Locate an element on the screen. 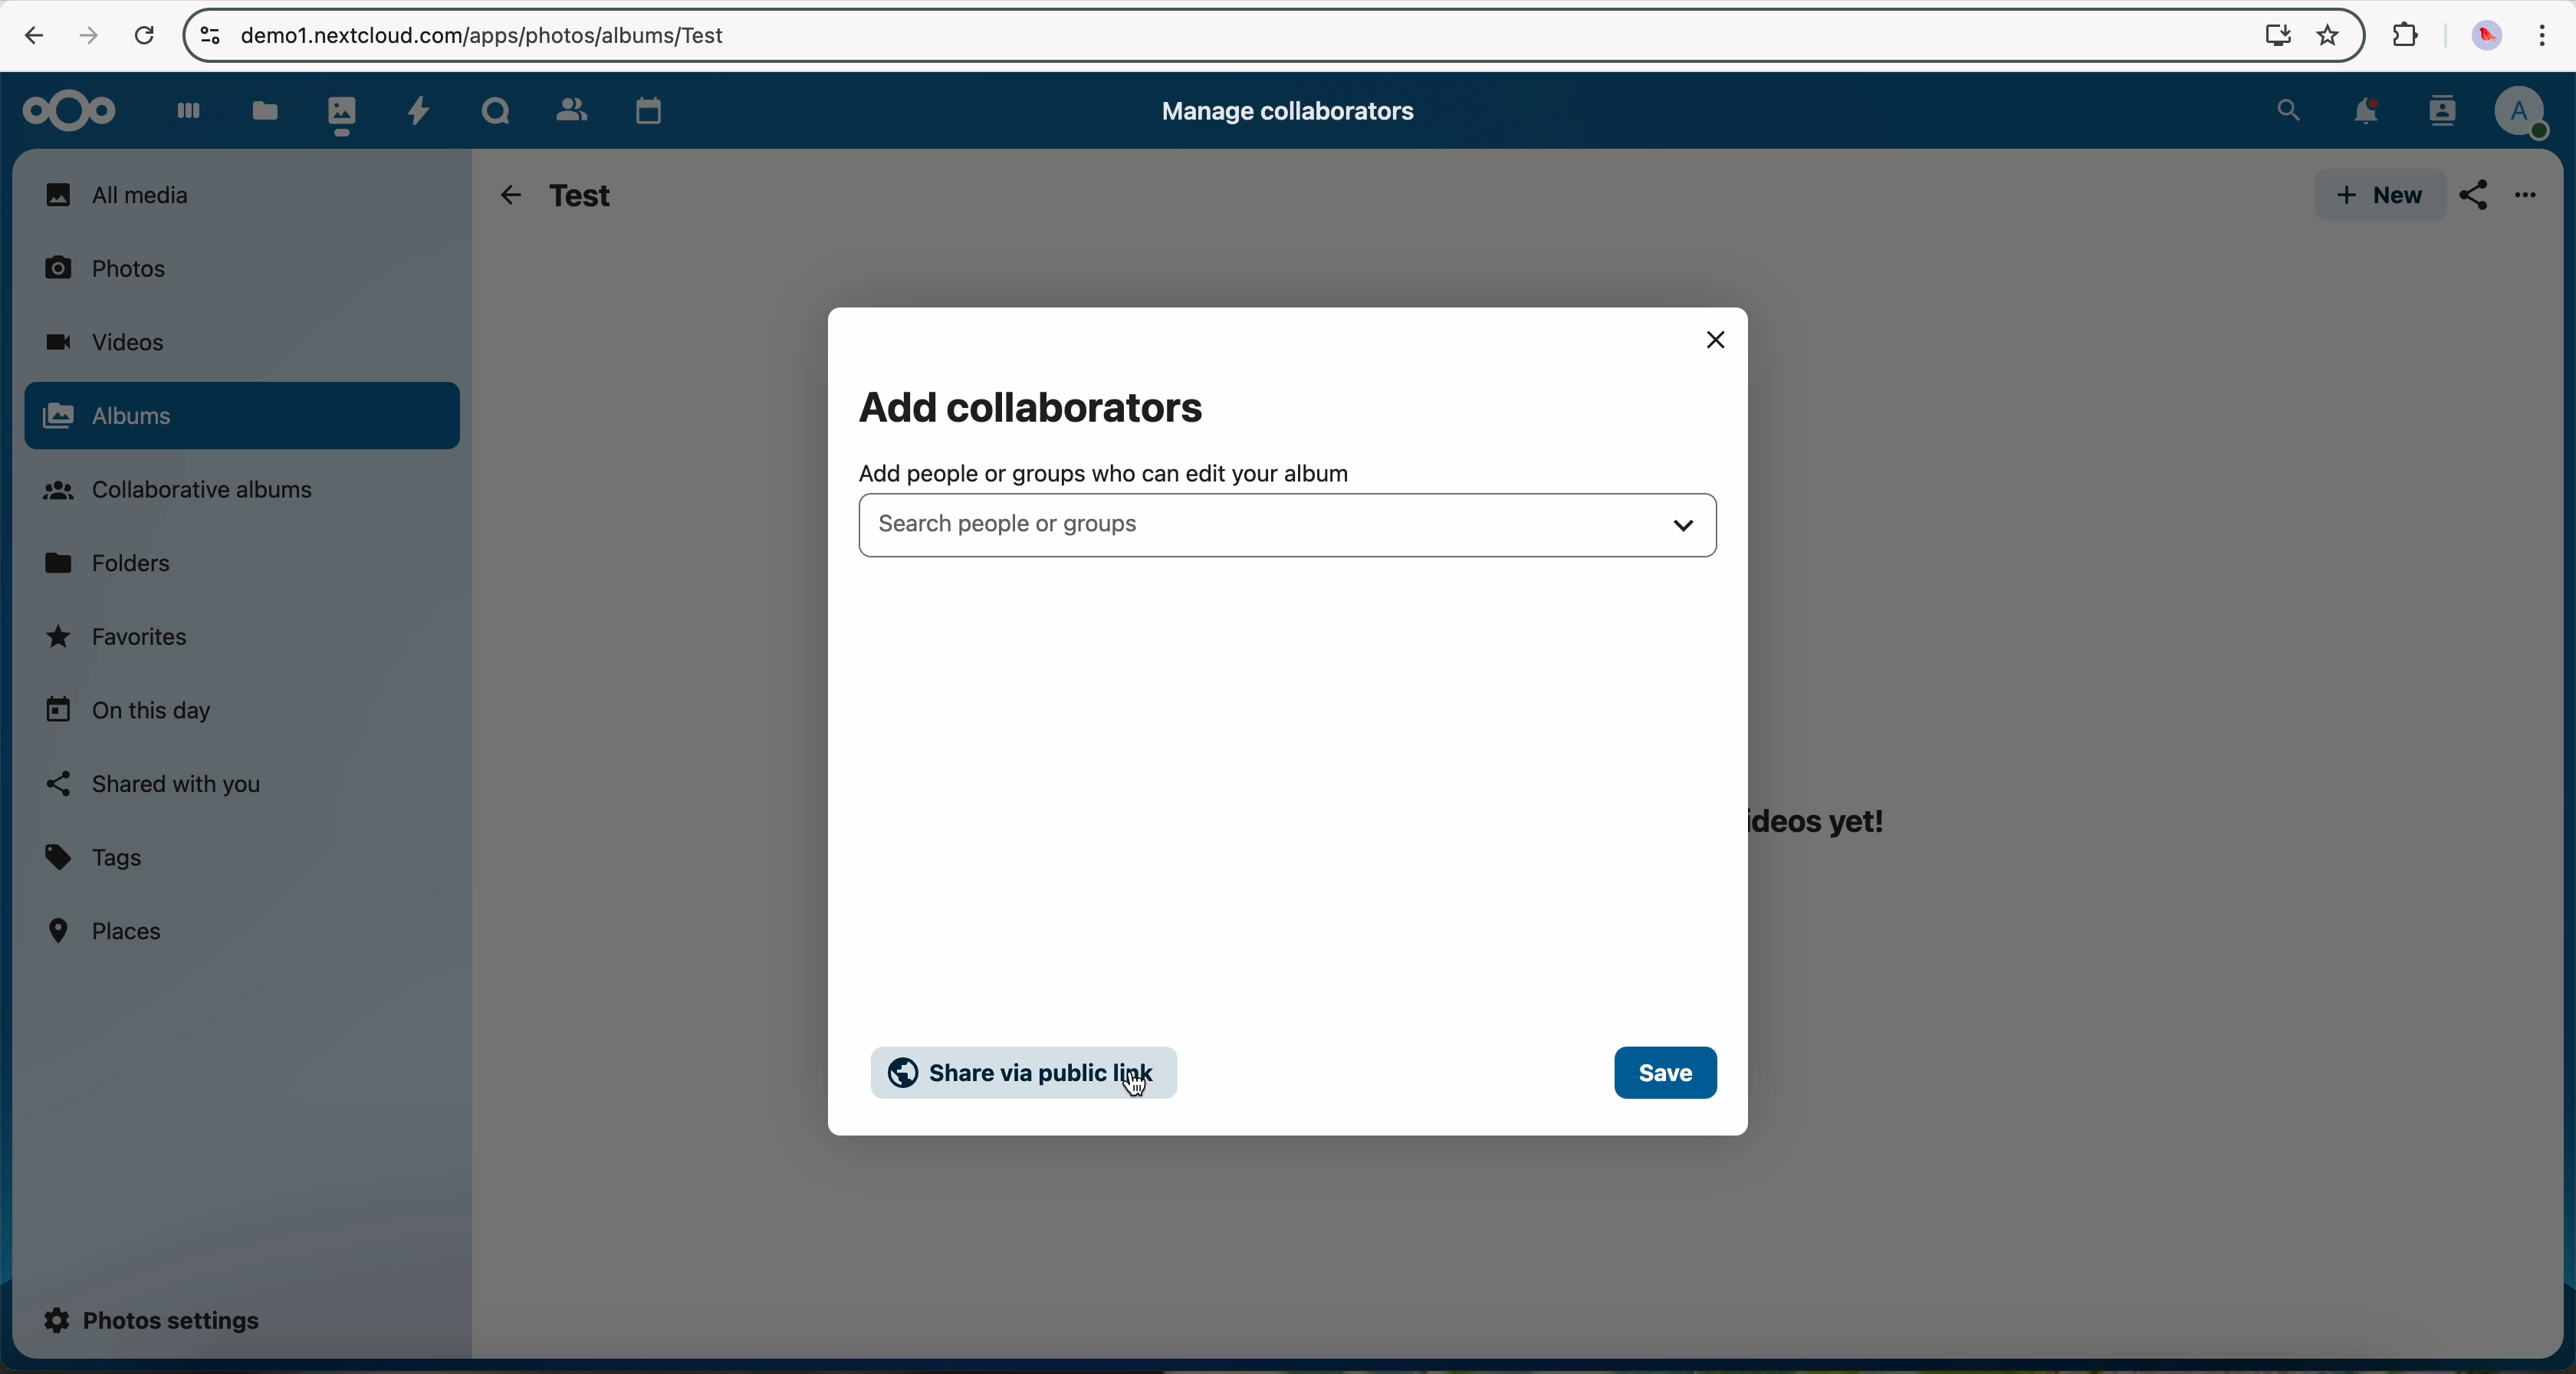  search people or groups is located at coordinates (1289, 524).